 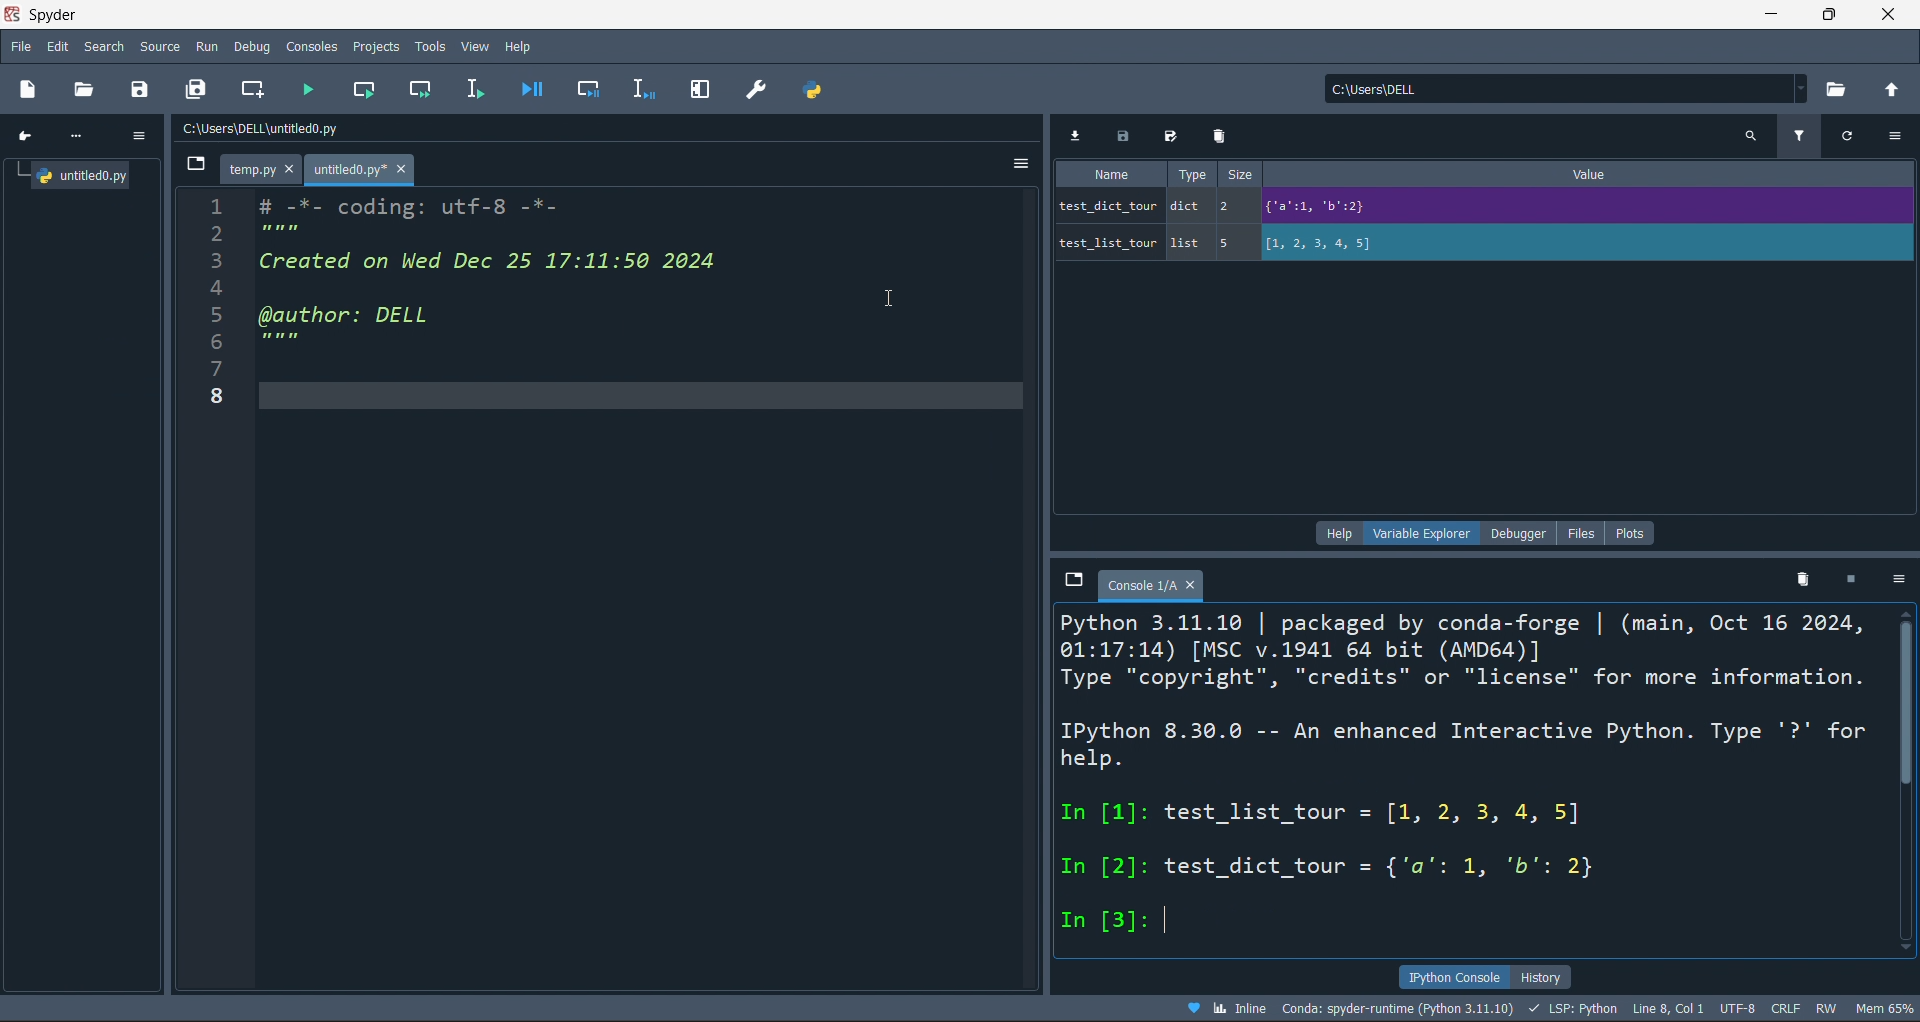 I want to click on file, so click(x=1584, y=531).